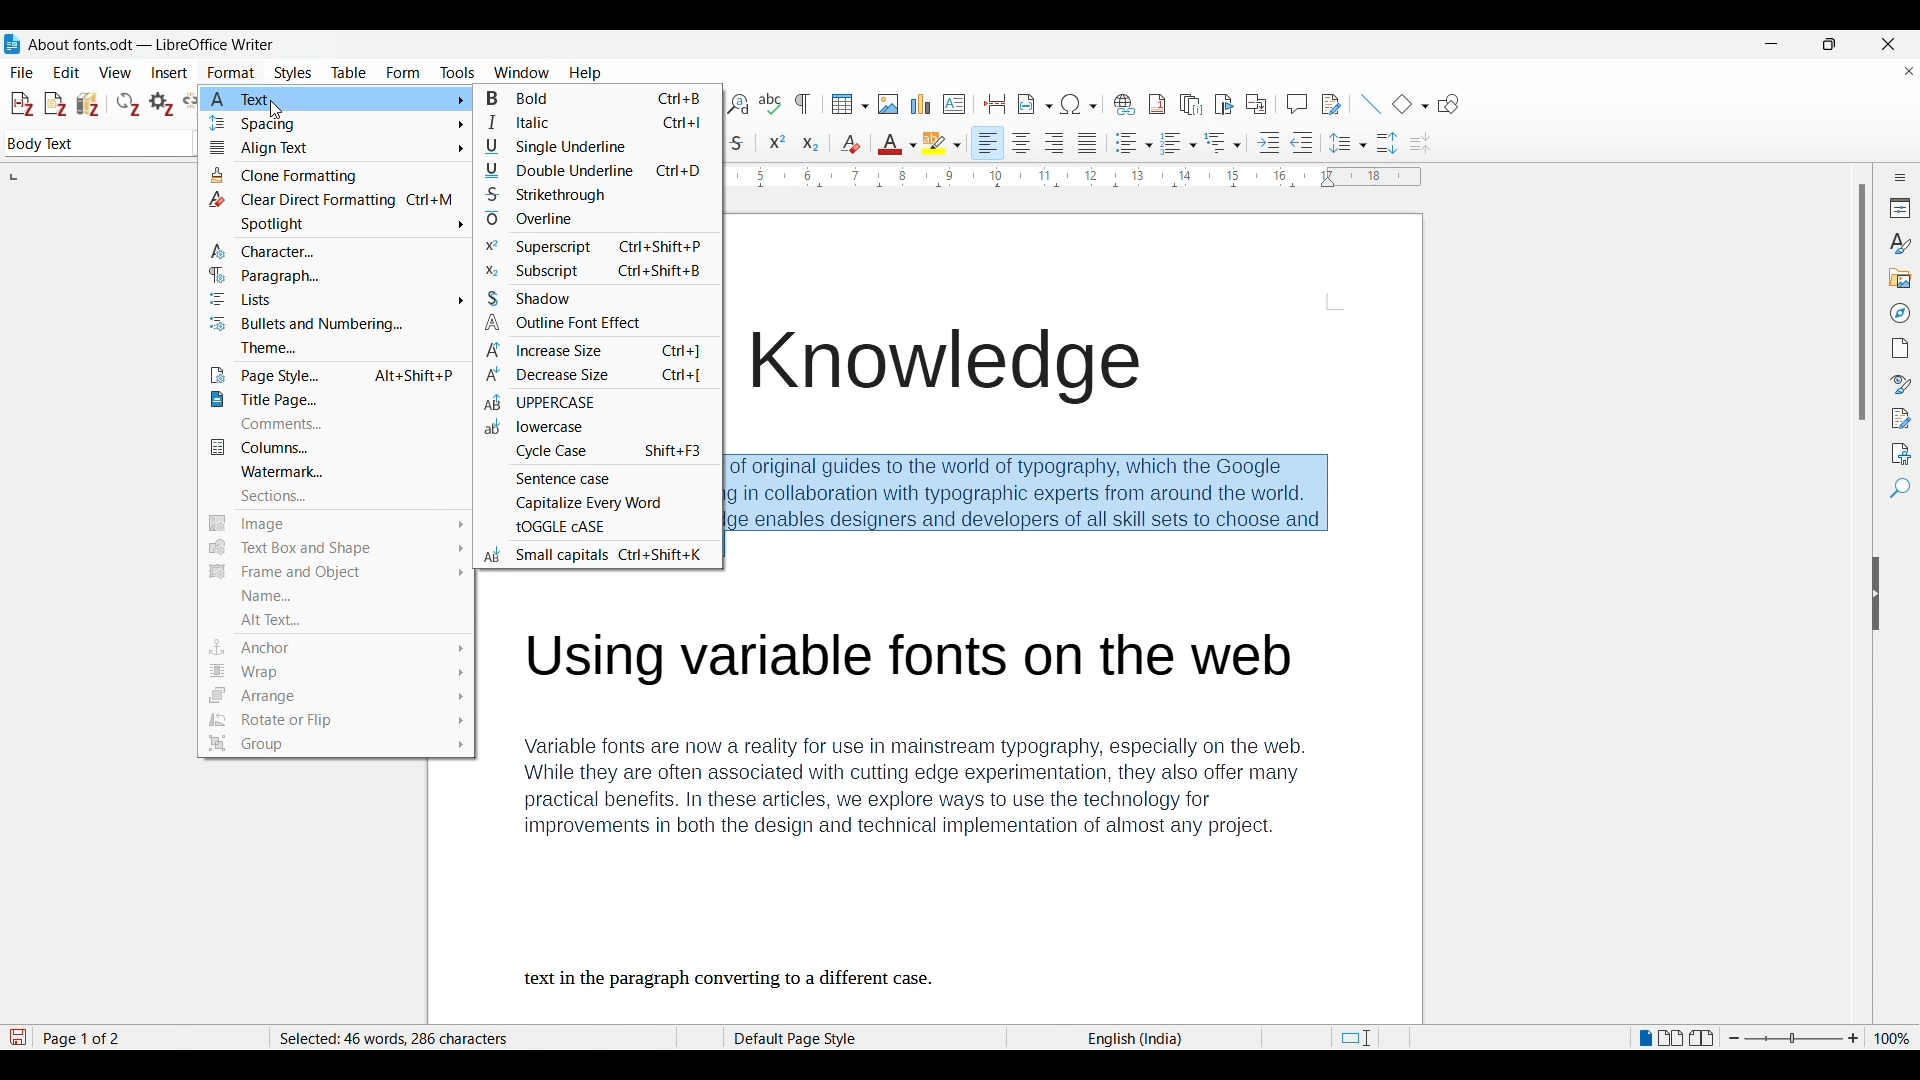 The image size is (1920, 1080). Describe the element at coordinates (340, 620) in the screenshot. I see `Alt text` at that location.